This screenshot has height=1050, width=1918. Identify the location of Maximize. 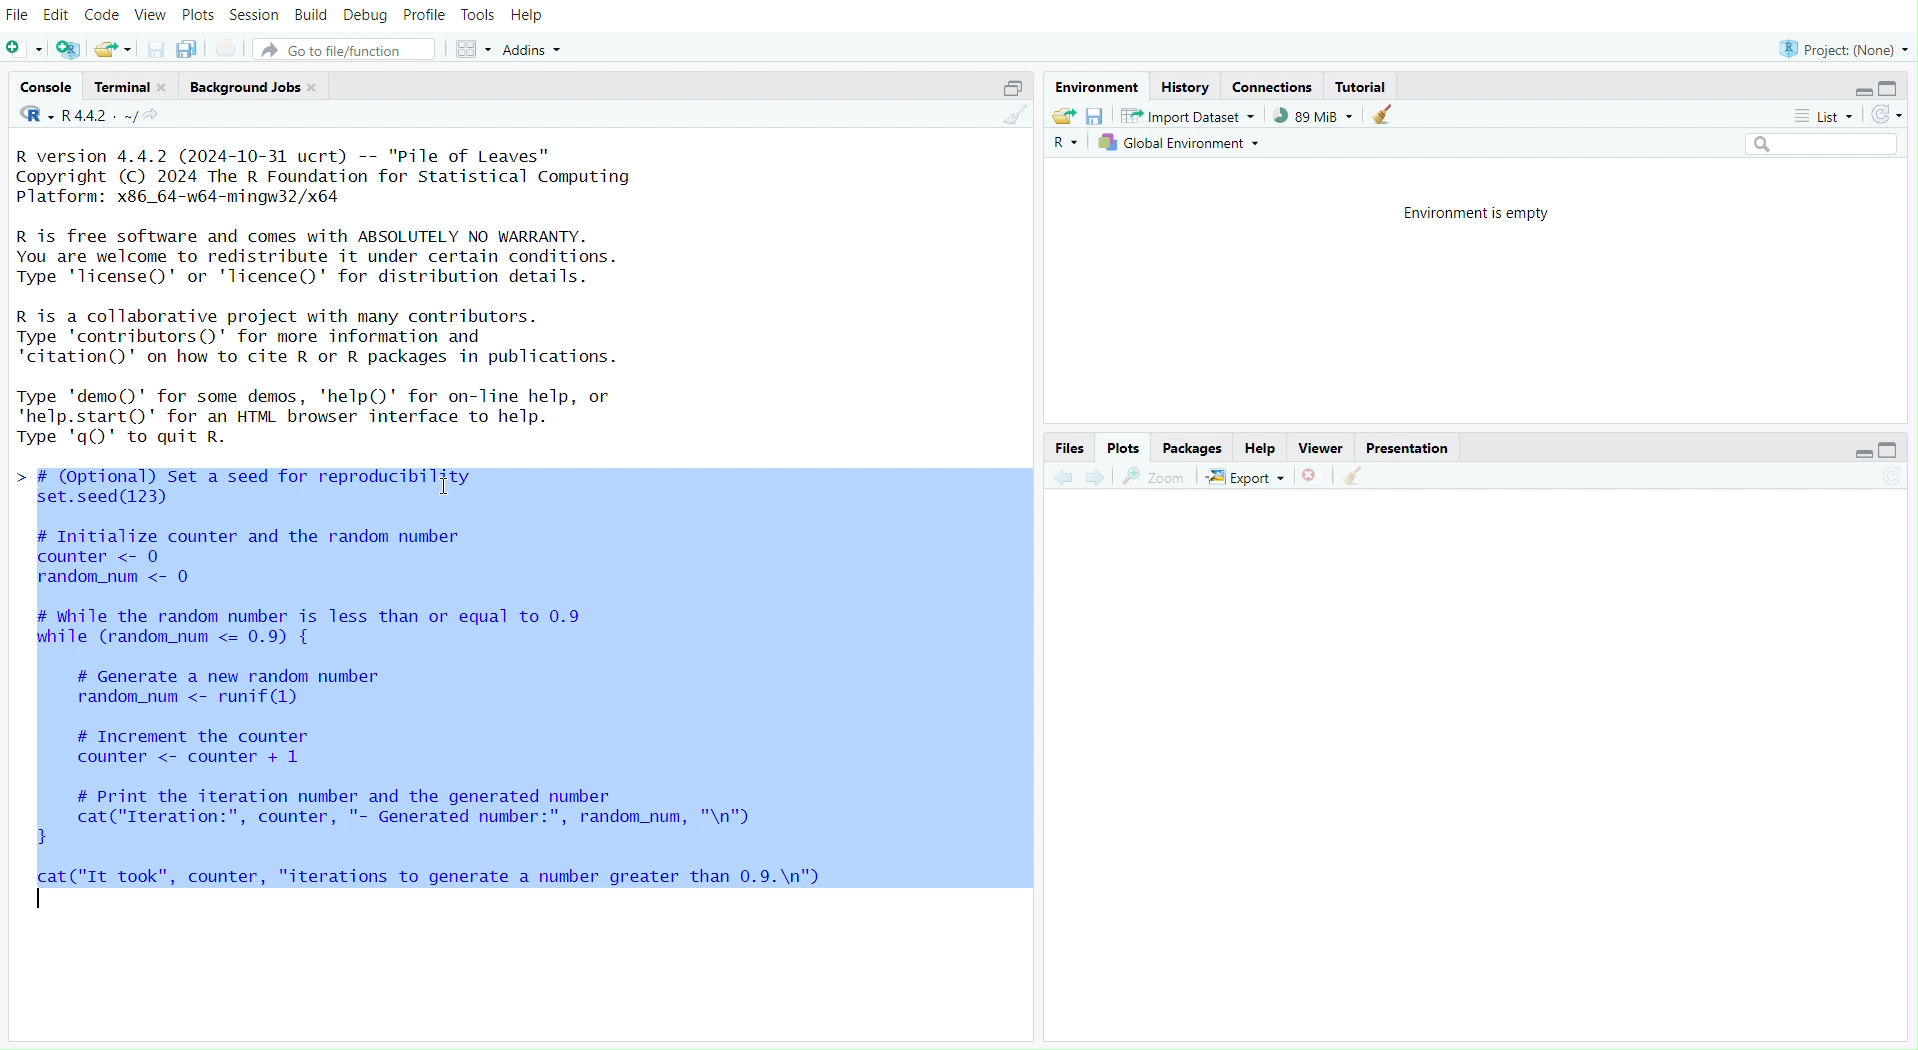
(1011, 85).